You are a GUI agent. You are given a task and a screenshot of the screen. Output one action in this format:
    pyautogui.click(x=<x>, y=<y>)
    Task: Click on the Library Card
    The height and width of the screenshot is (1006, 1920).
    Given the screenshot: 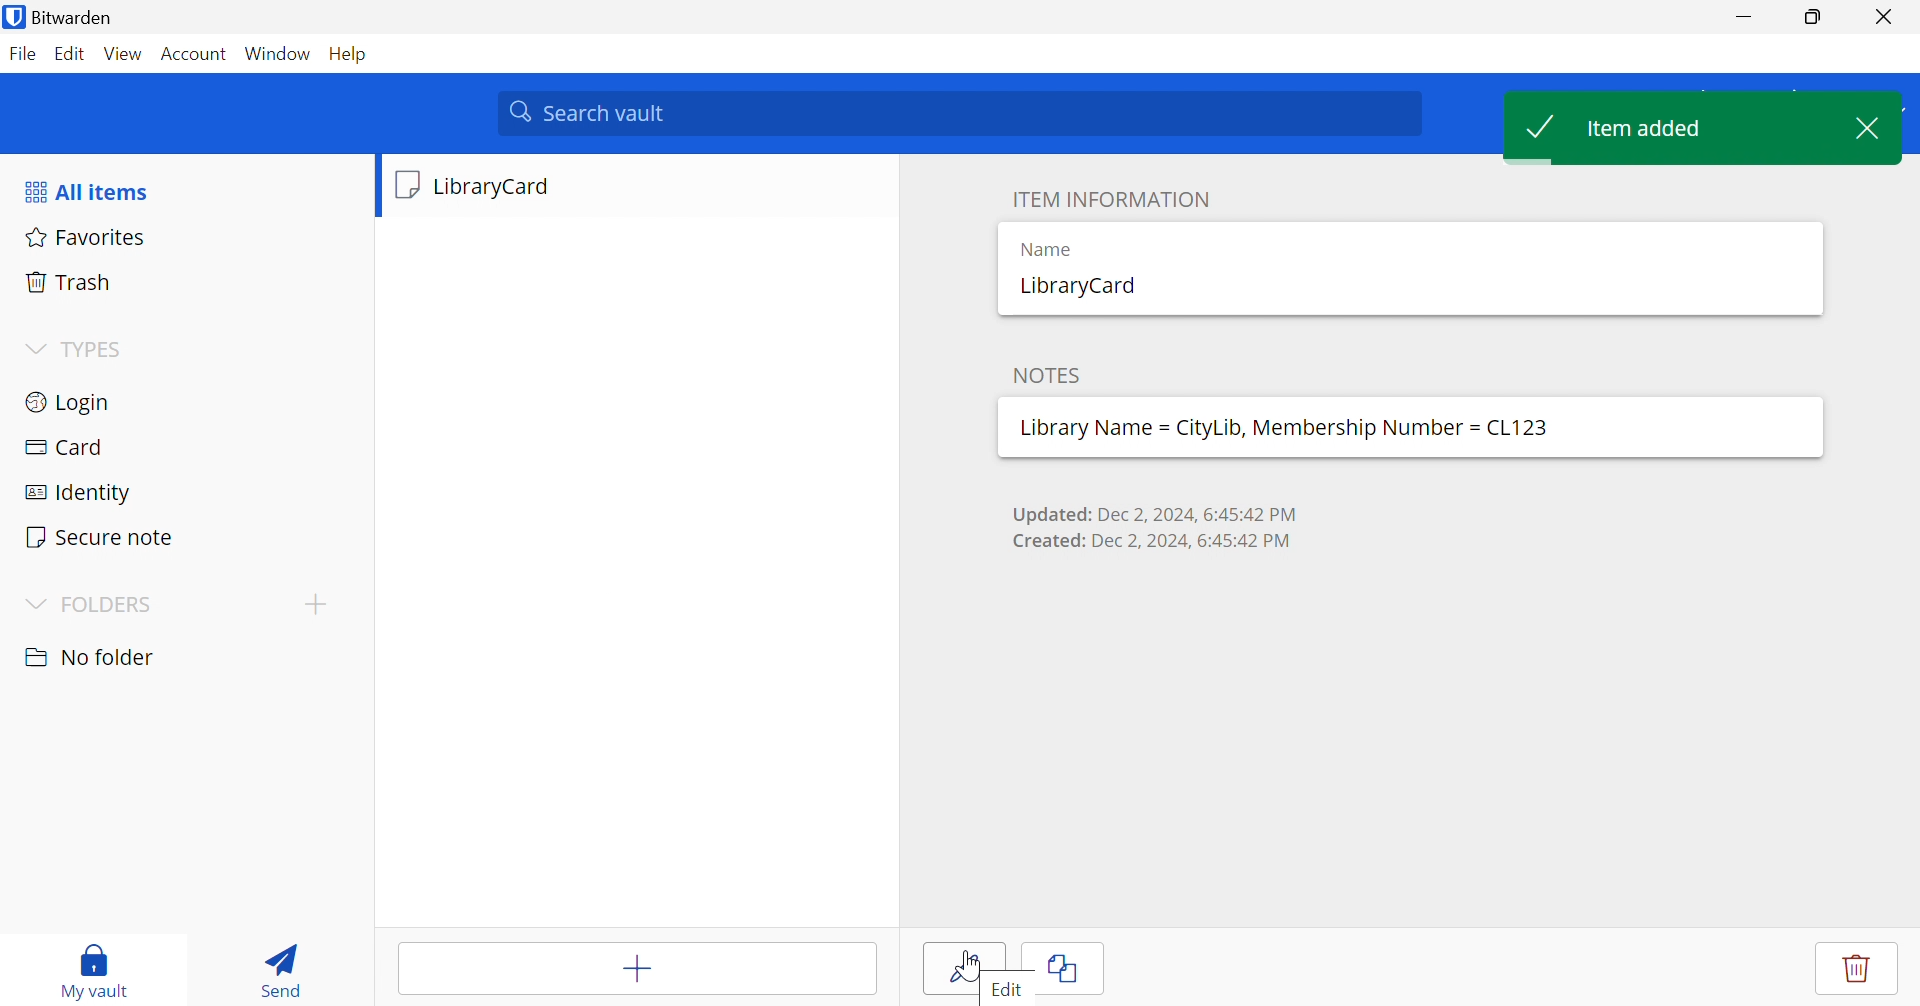 What is the action you would take?
    pyautogui.click(x=635, y=188)
    